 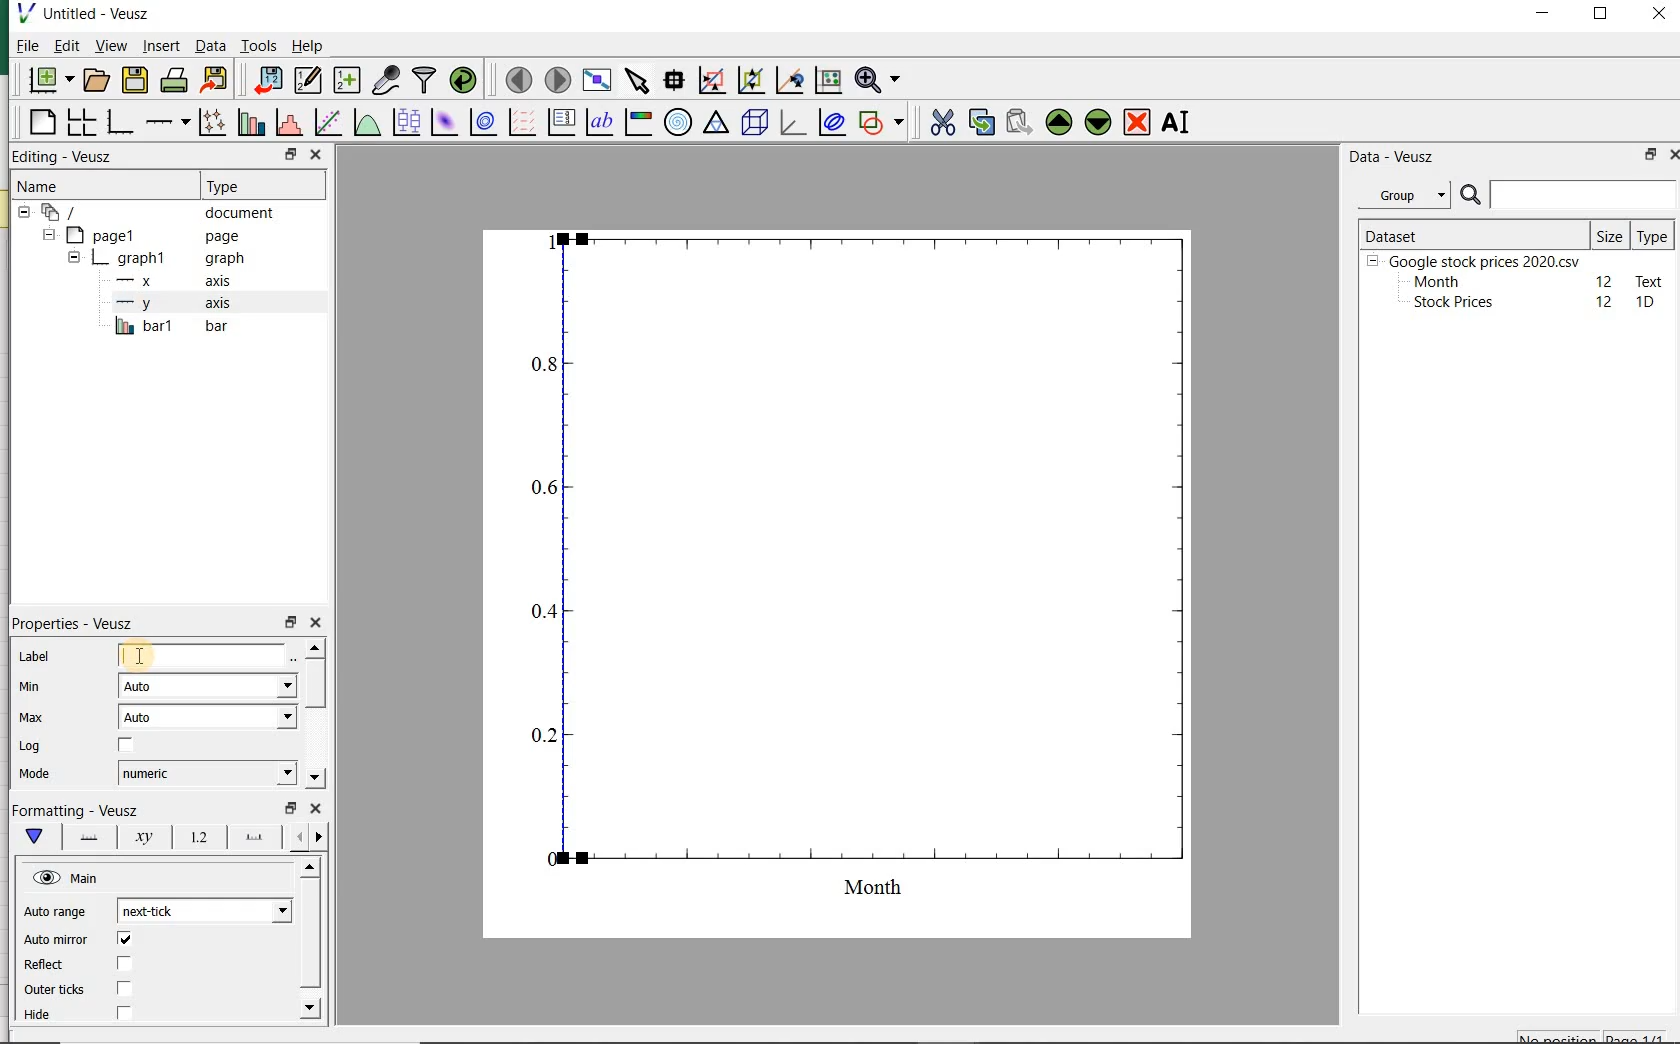 I want to click on Label, so click(x=37, y=658).